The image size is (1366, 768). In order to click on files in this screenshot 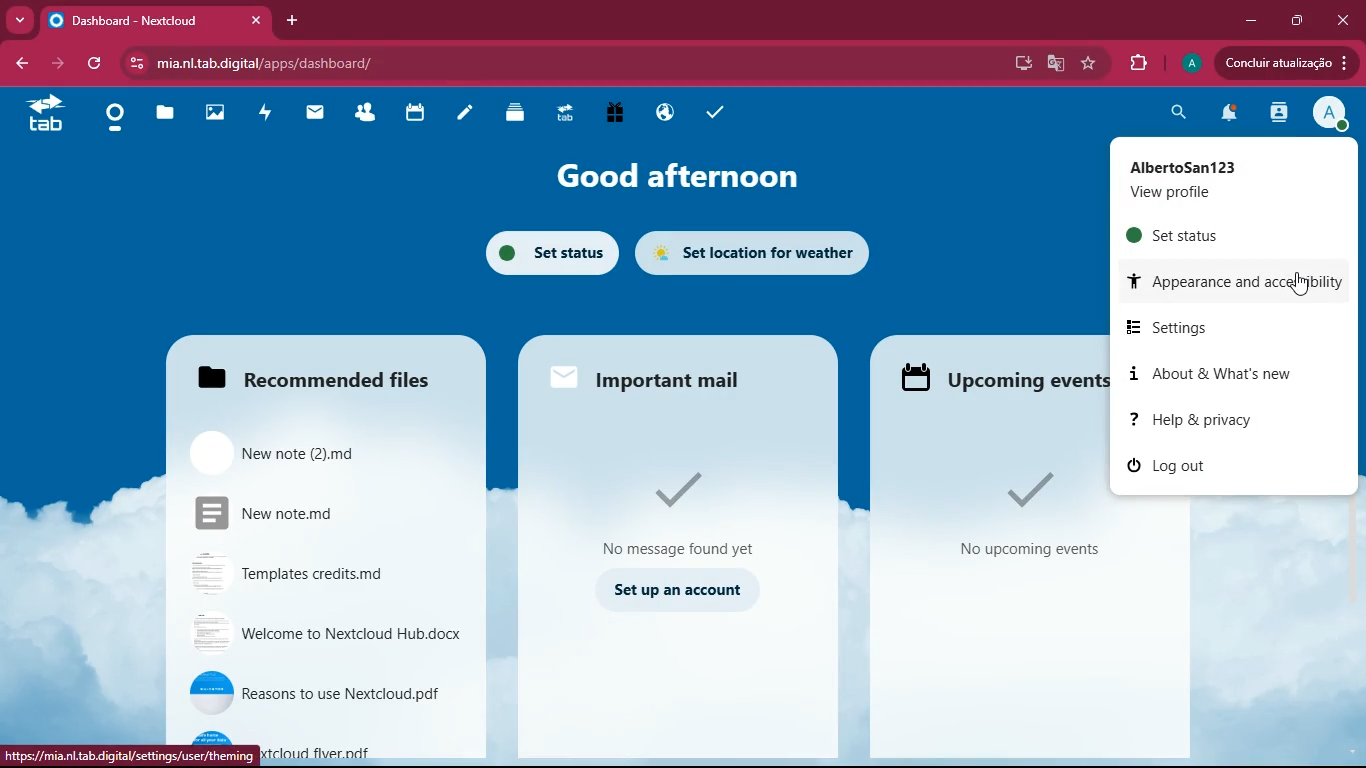, I will do `click(167, 115)`.